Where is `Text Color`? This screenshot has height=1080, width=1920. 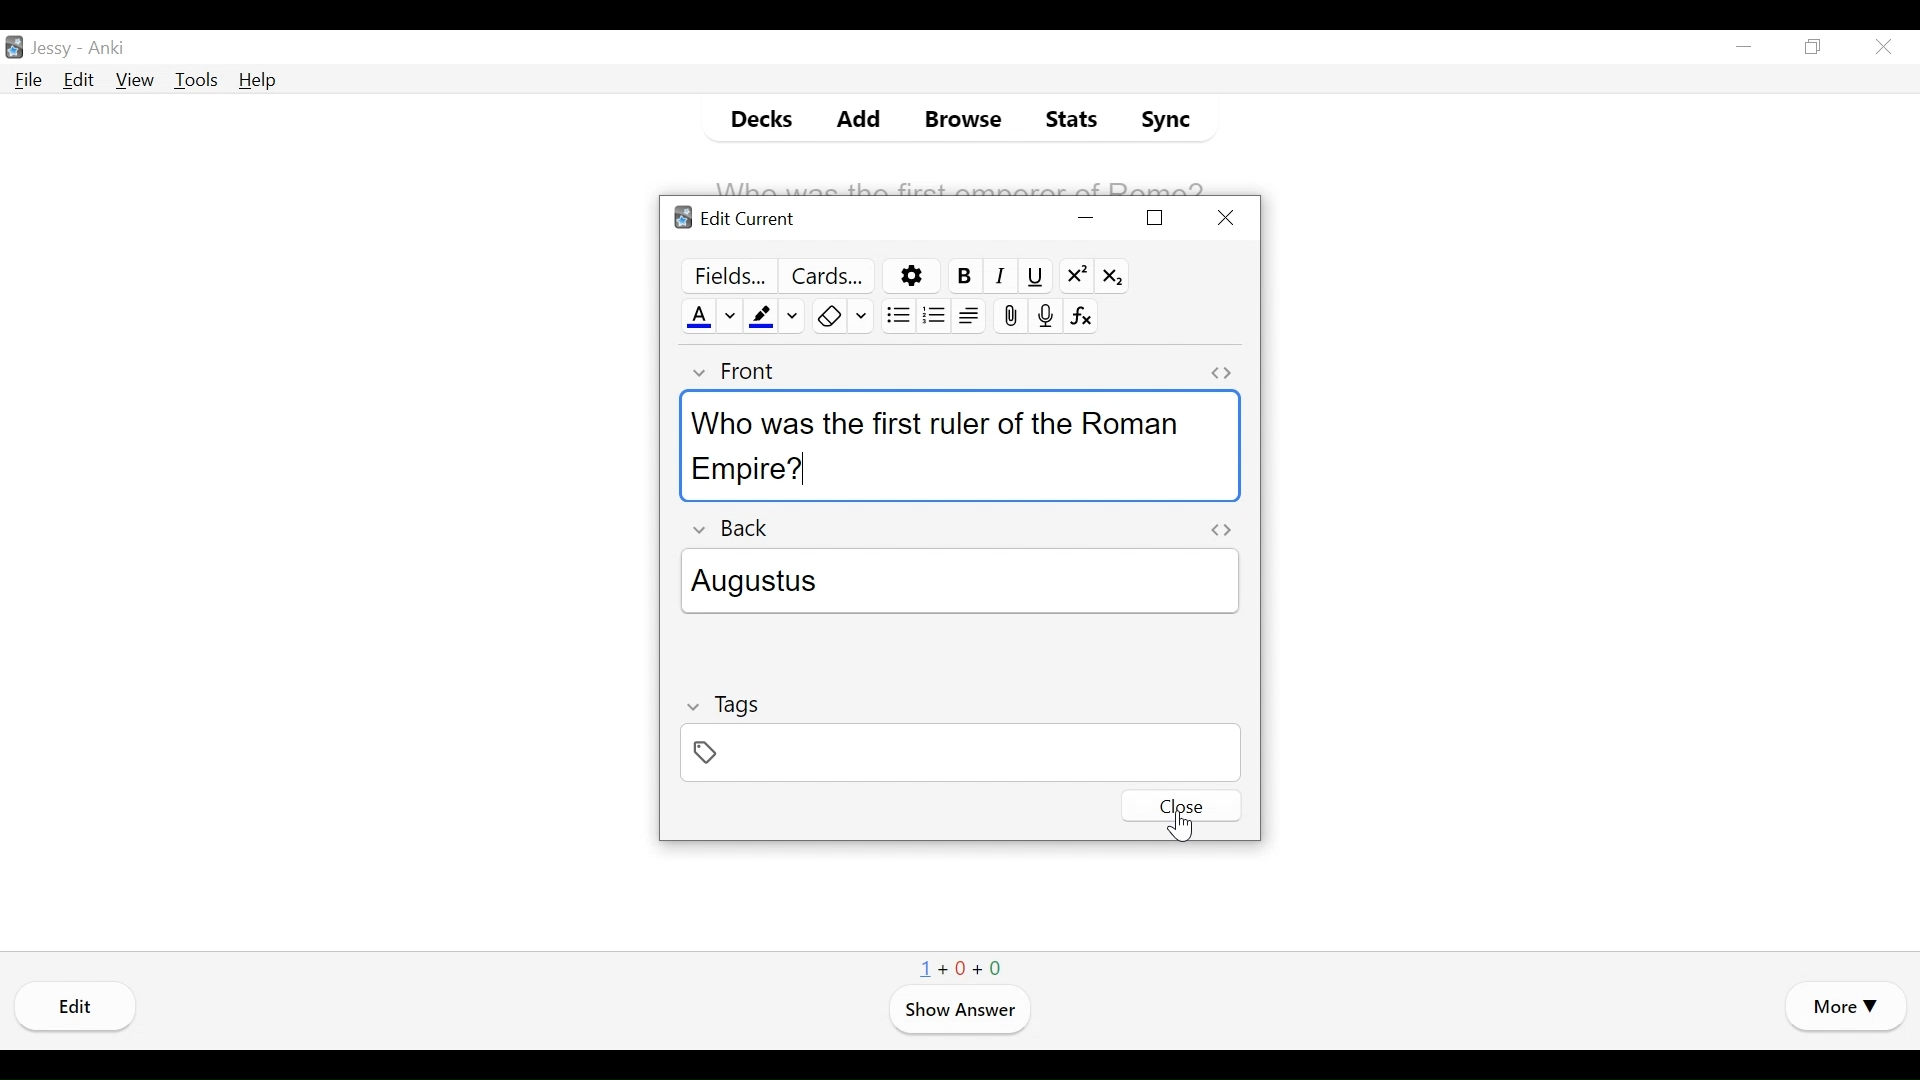 Text Color is located at coordinates (697, 315).